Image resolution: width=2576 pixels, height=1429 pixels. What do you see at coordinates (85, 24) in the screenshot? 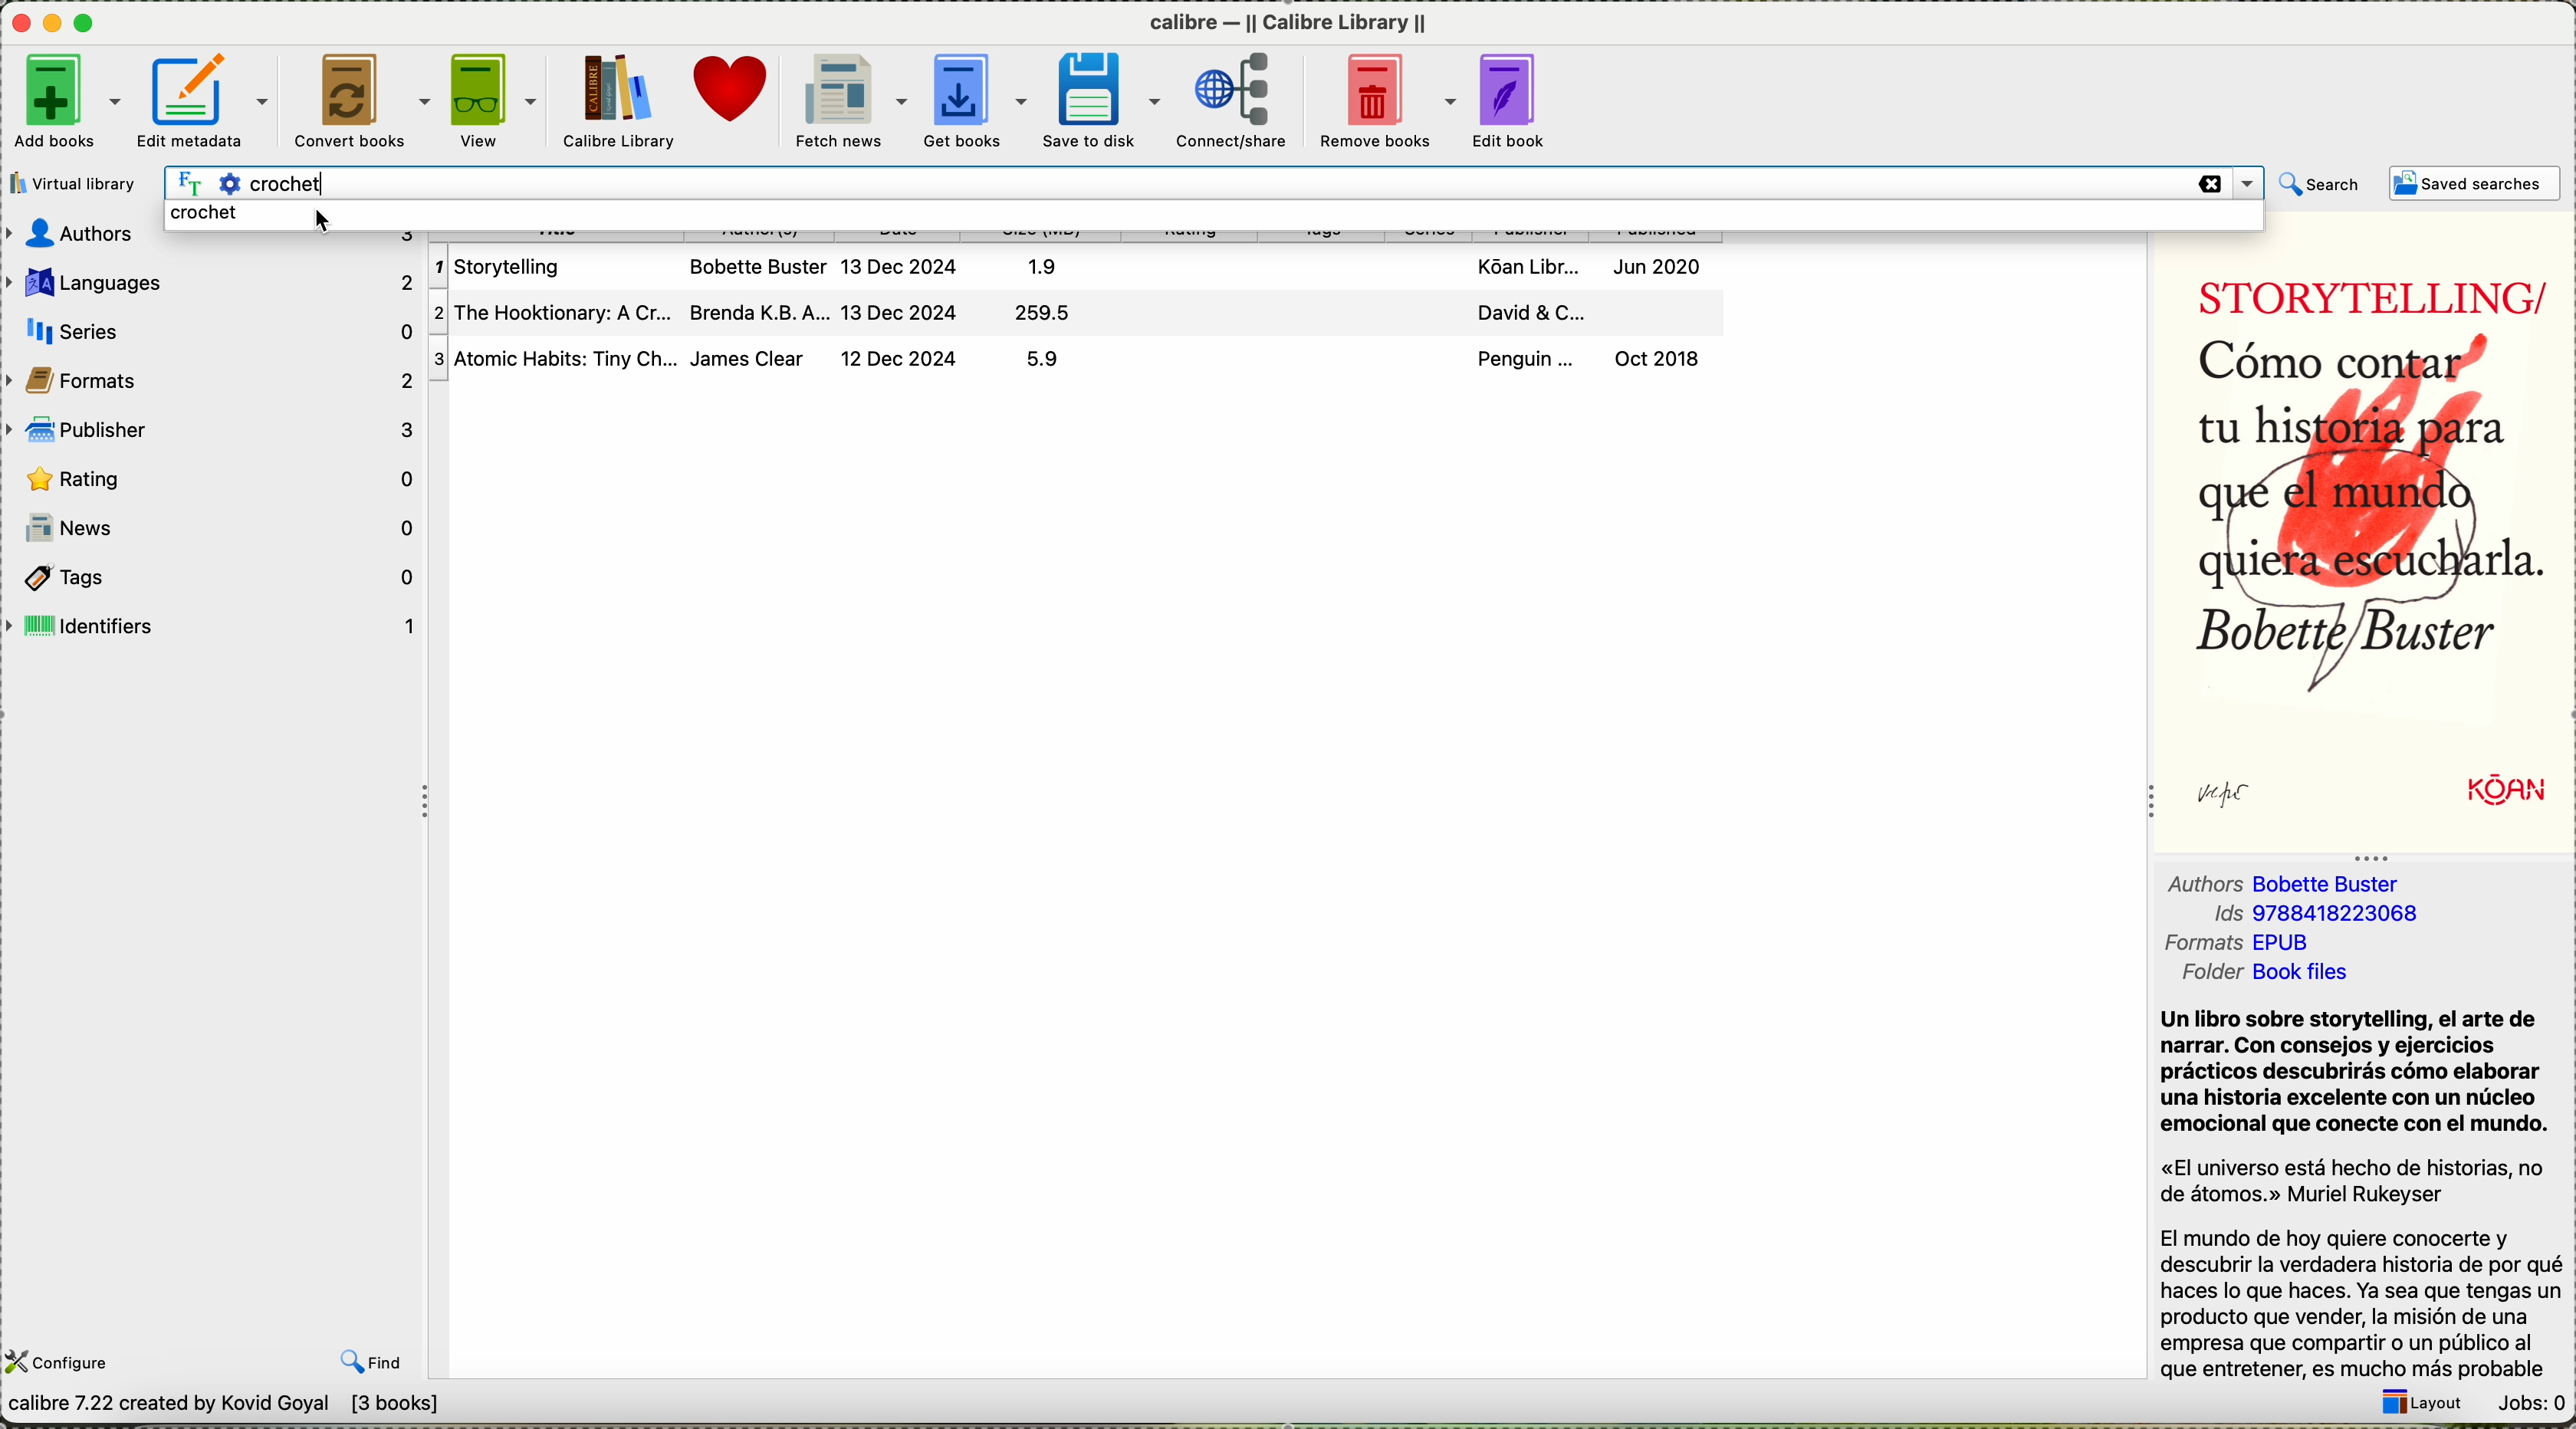
I see `maximize Calibre` at bounding box center [85, 24].